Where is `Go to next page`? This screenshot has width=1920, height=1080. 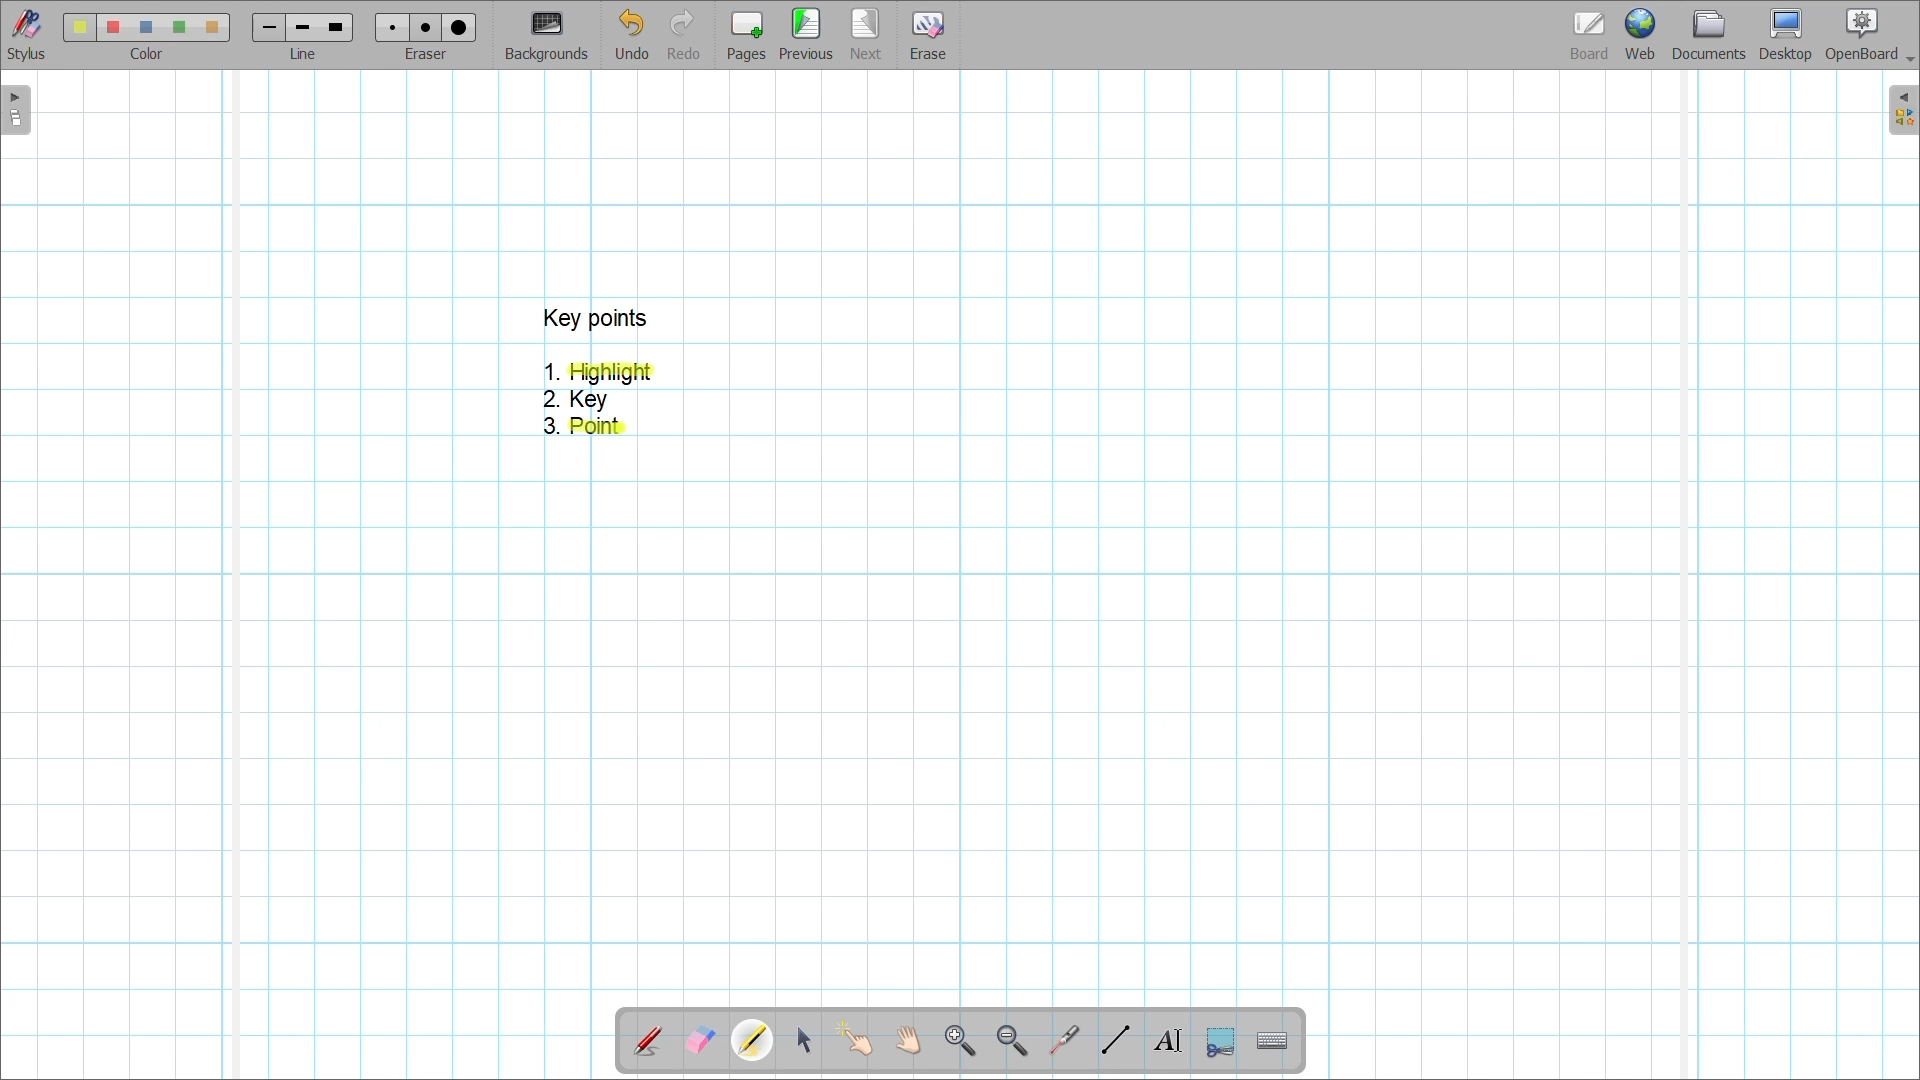
Go to next page is located at coordinates (865, 34).